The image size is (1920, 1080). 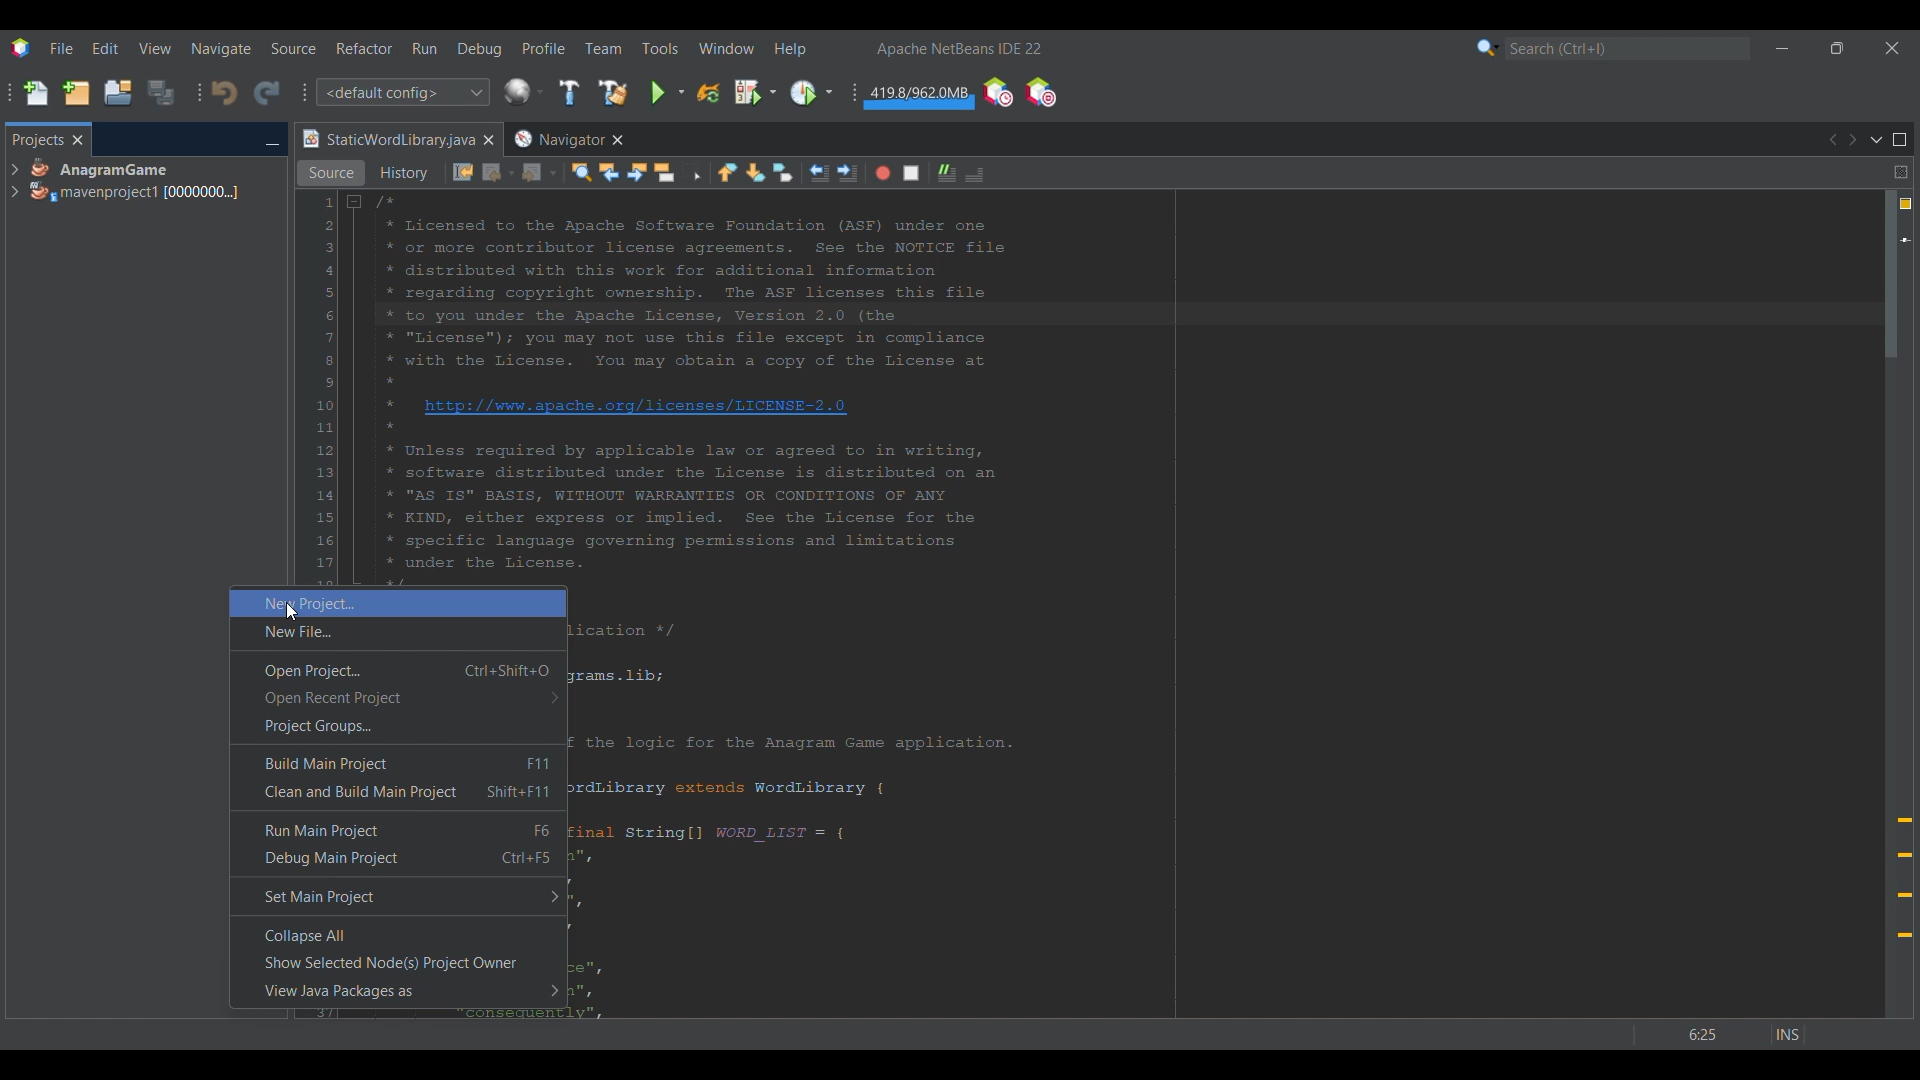 I want to click on Undo, so click(x=224, y=93).